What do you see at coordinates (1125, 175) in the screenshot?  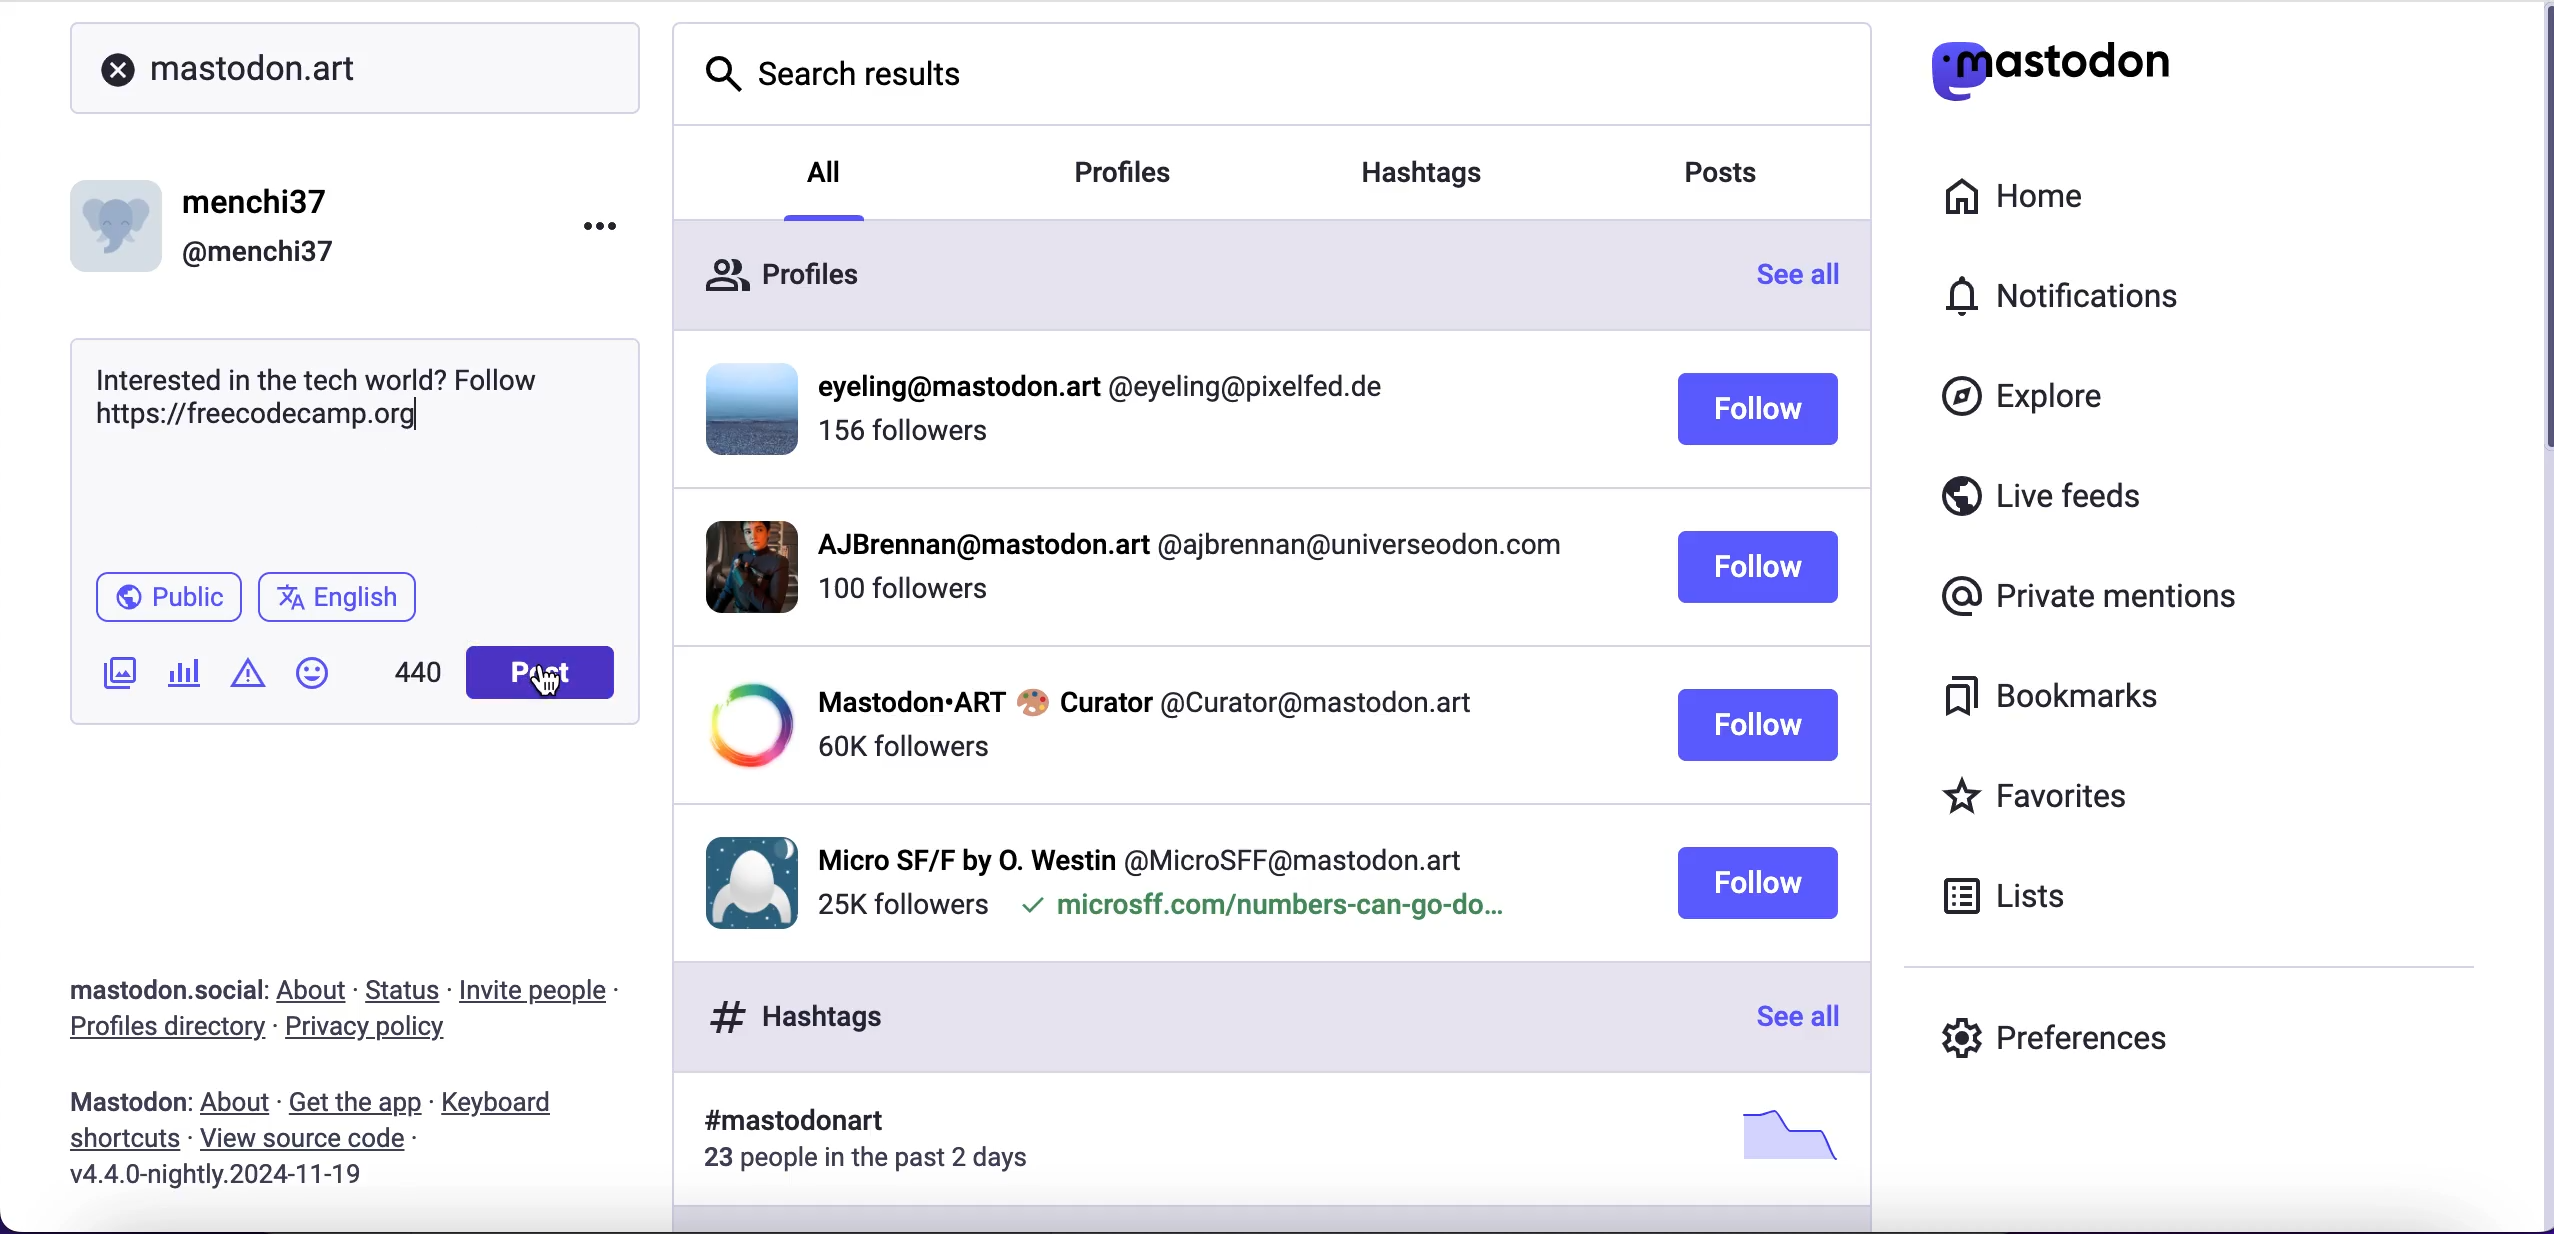 I see `profiles` at bounding box center [1125, 175].